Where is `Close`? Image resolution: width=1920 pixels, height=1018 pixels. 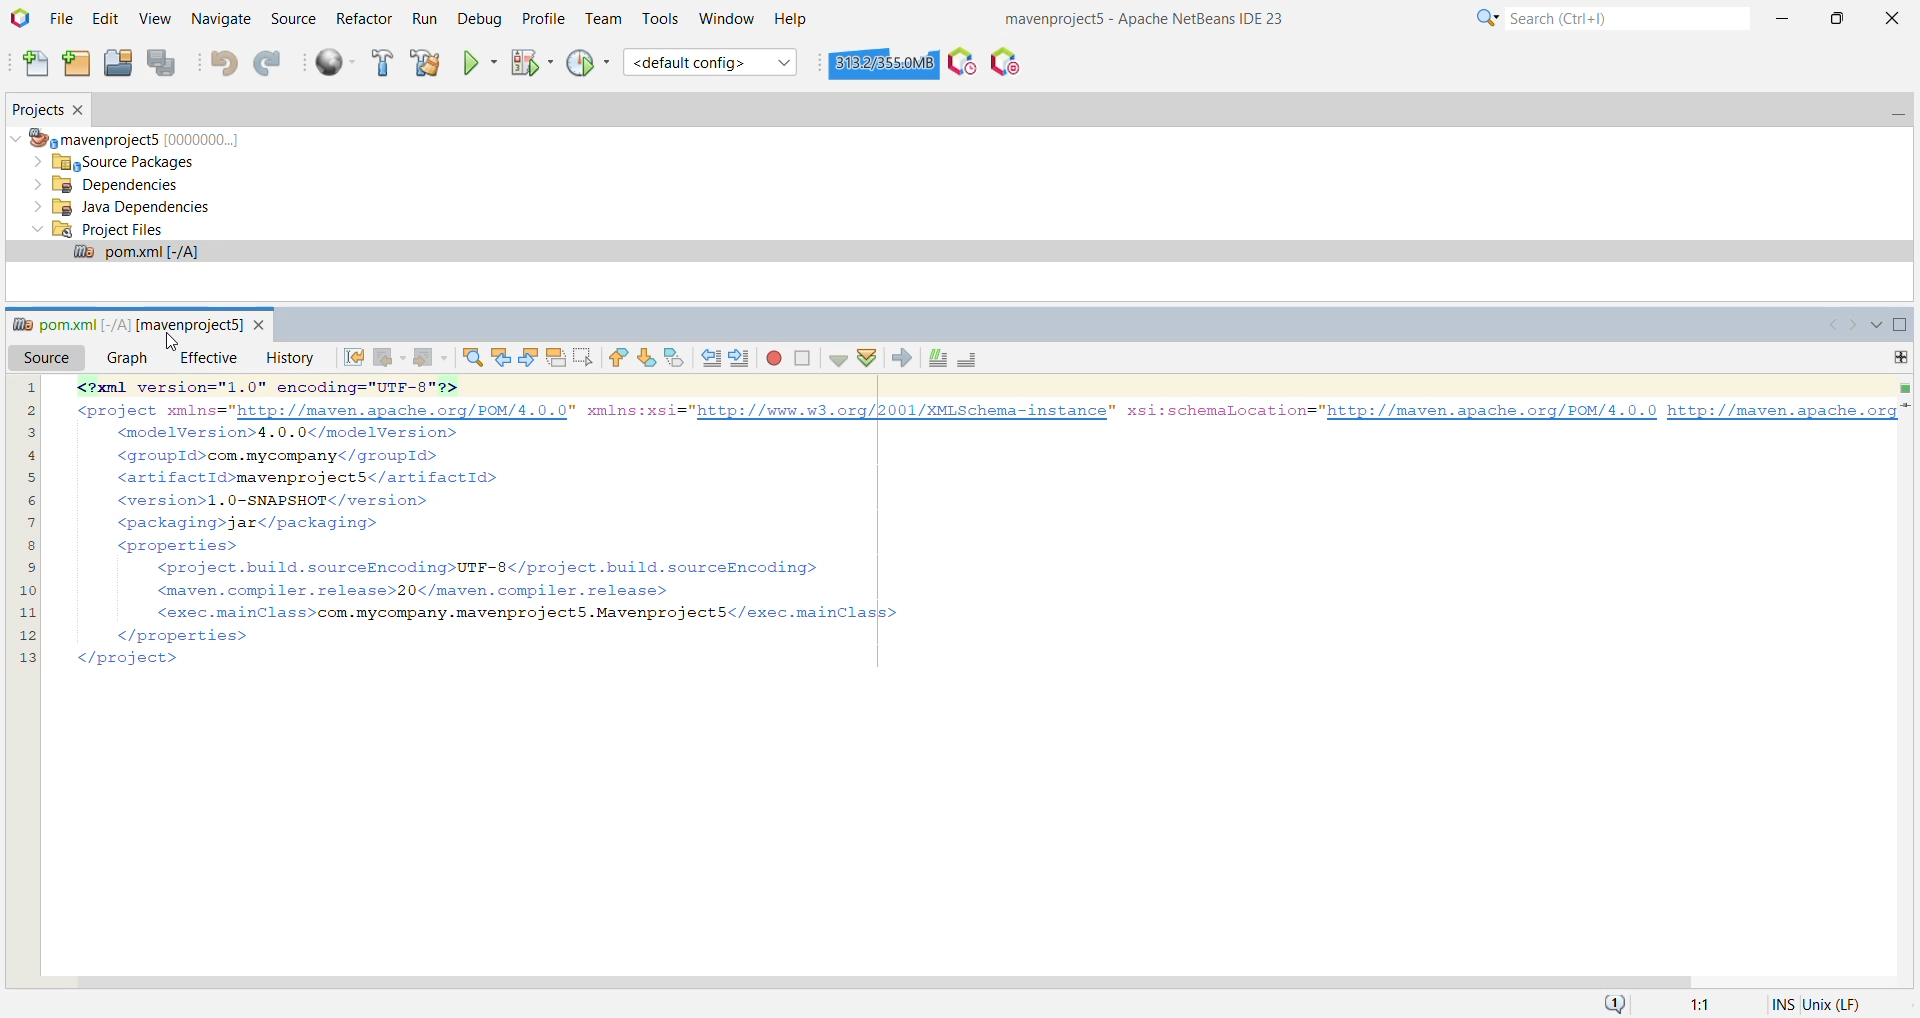
Close is located at coordinates (1893, 17).